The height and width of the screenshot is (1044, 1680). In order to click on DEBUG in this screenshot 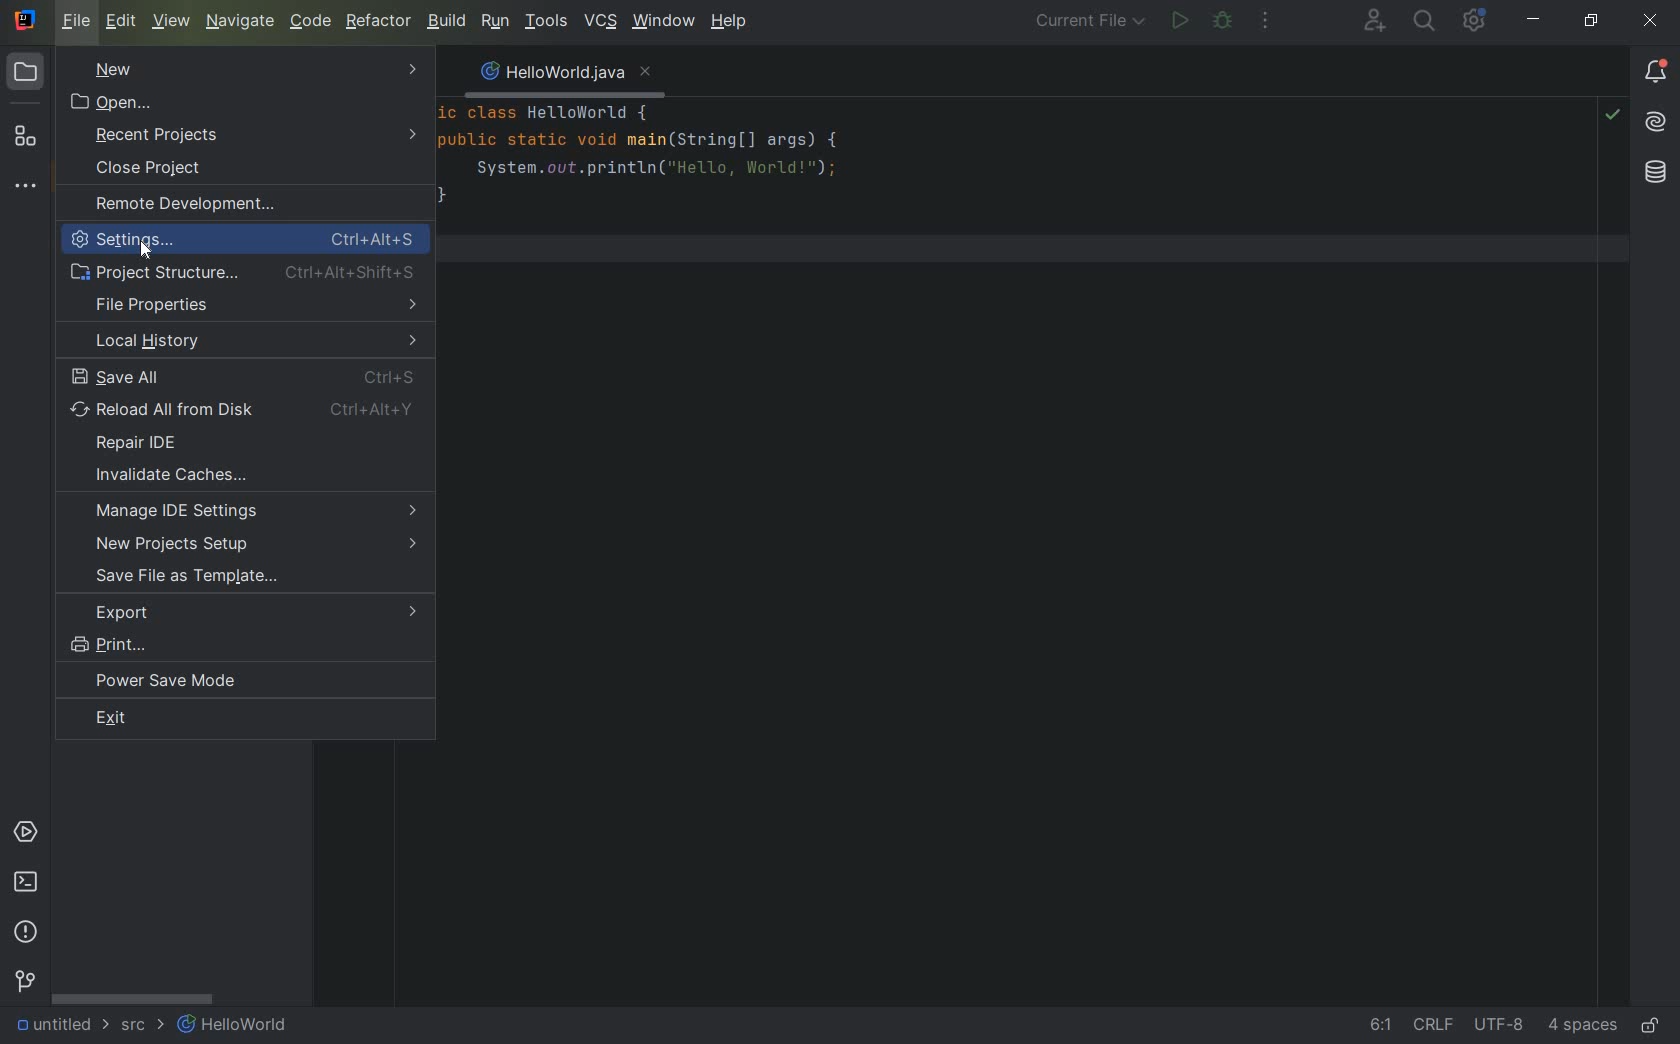, I will do `click(1224, 21)`.